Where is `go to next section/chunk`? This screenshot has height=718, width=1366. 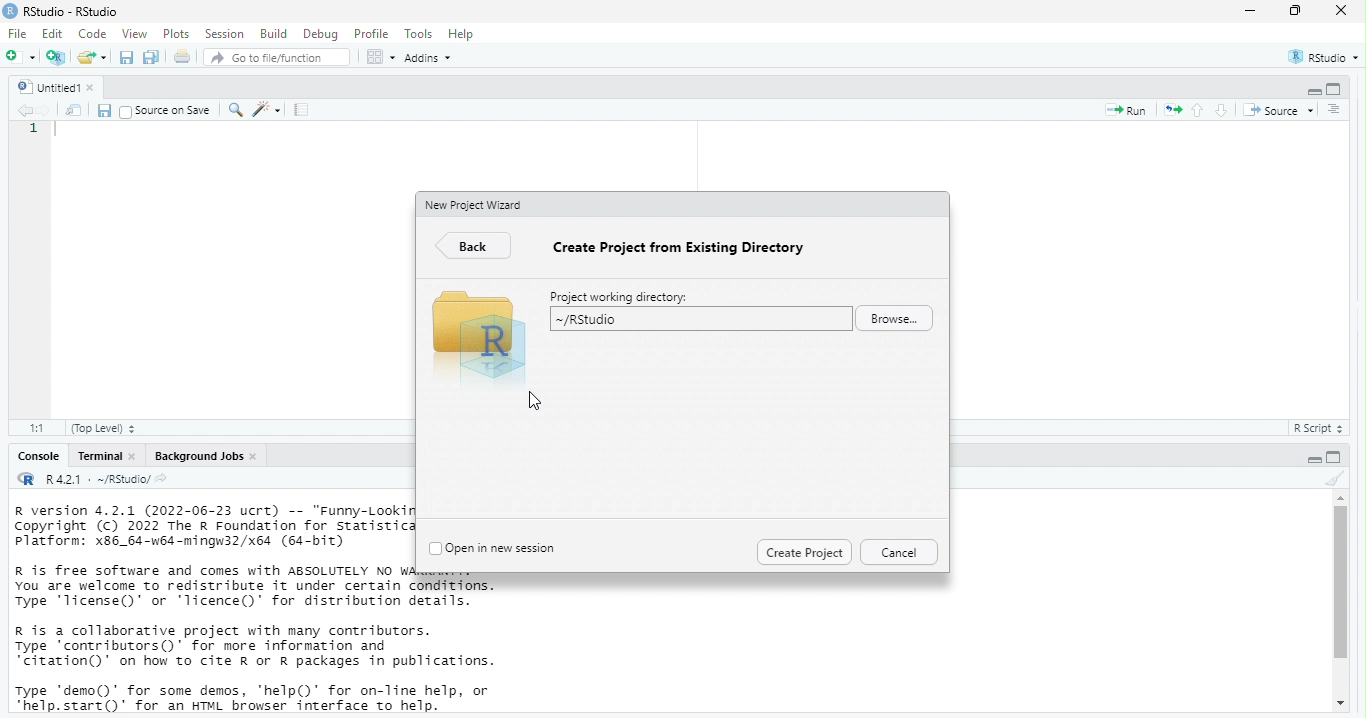
go to next section/chunk is located at coordinates (1225, 109).